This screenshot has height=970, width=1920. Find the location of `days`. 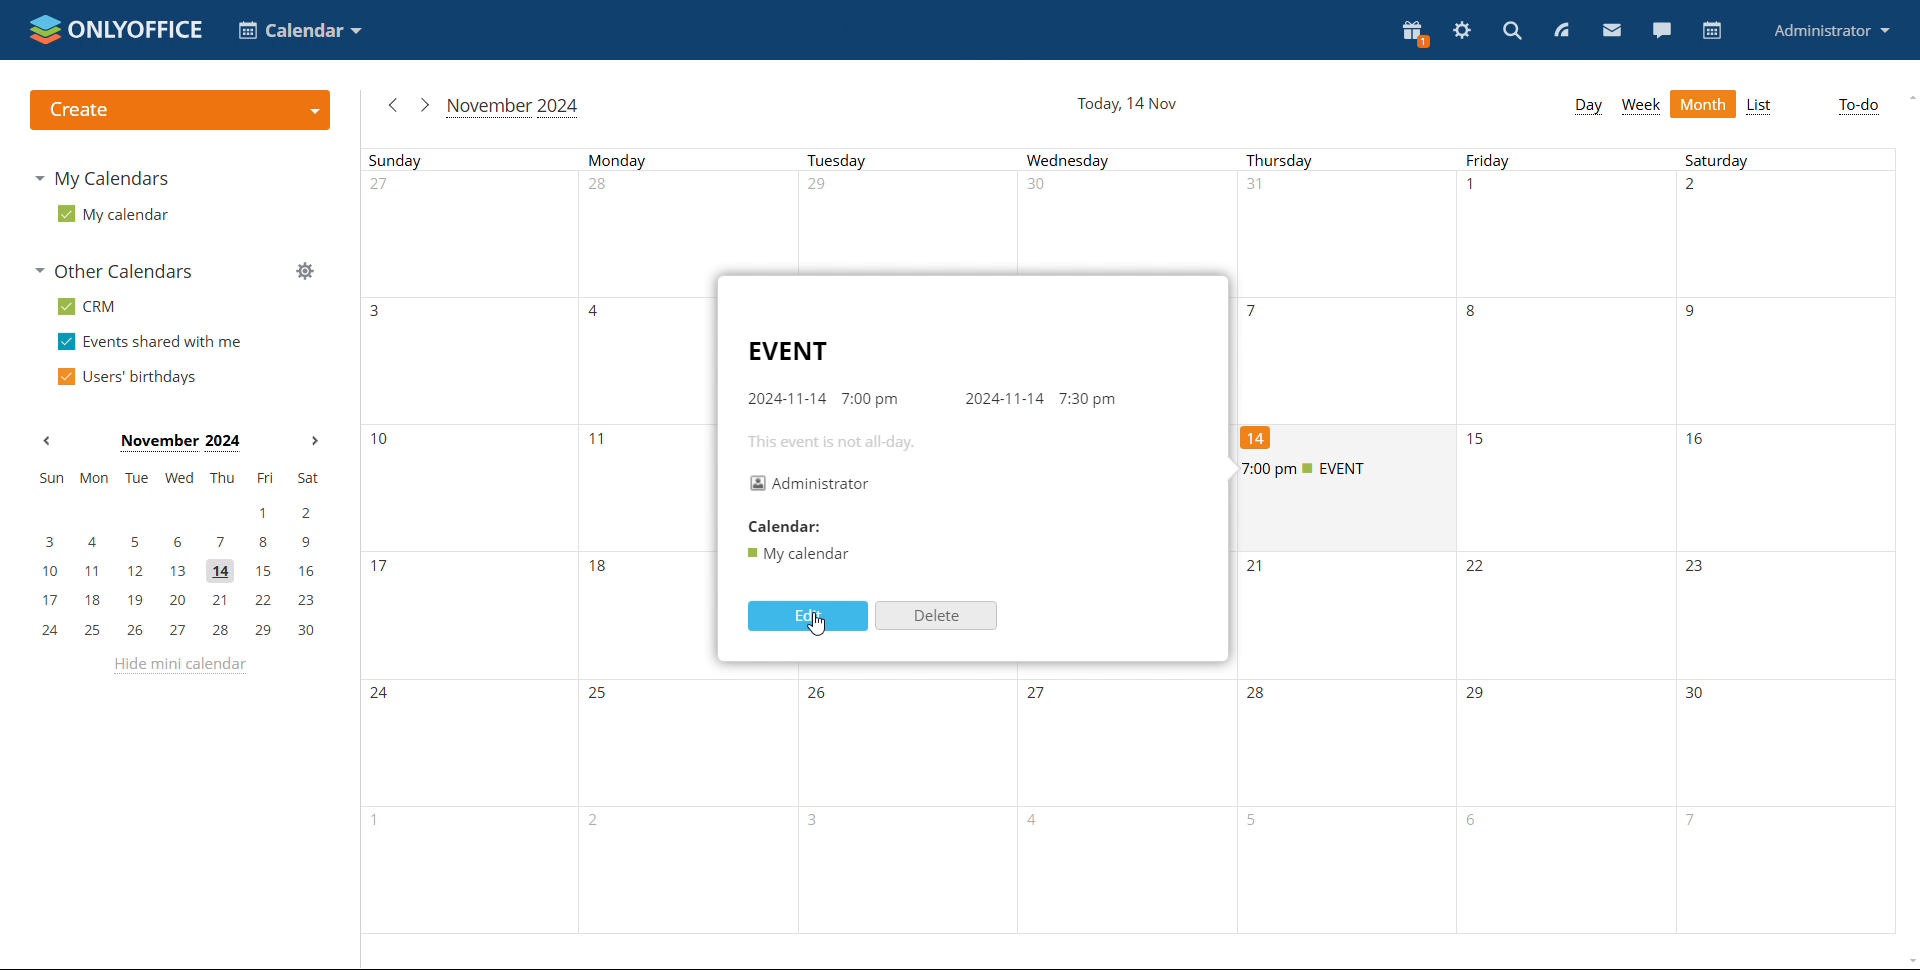

days is located at coordinates (1128, 161).